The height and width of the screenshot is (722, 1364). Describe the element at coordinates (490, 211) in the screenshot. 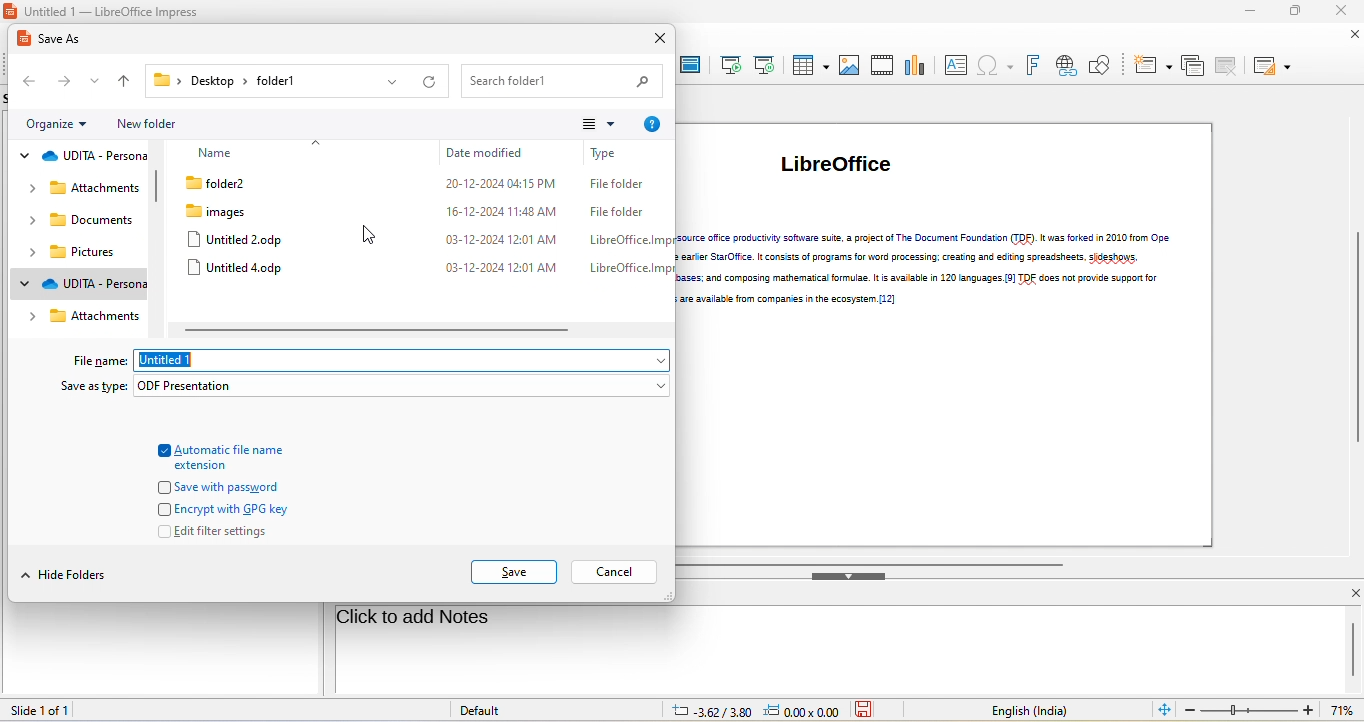

I see `16-12-2024 11:48 AM` at that location.